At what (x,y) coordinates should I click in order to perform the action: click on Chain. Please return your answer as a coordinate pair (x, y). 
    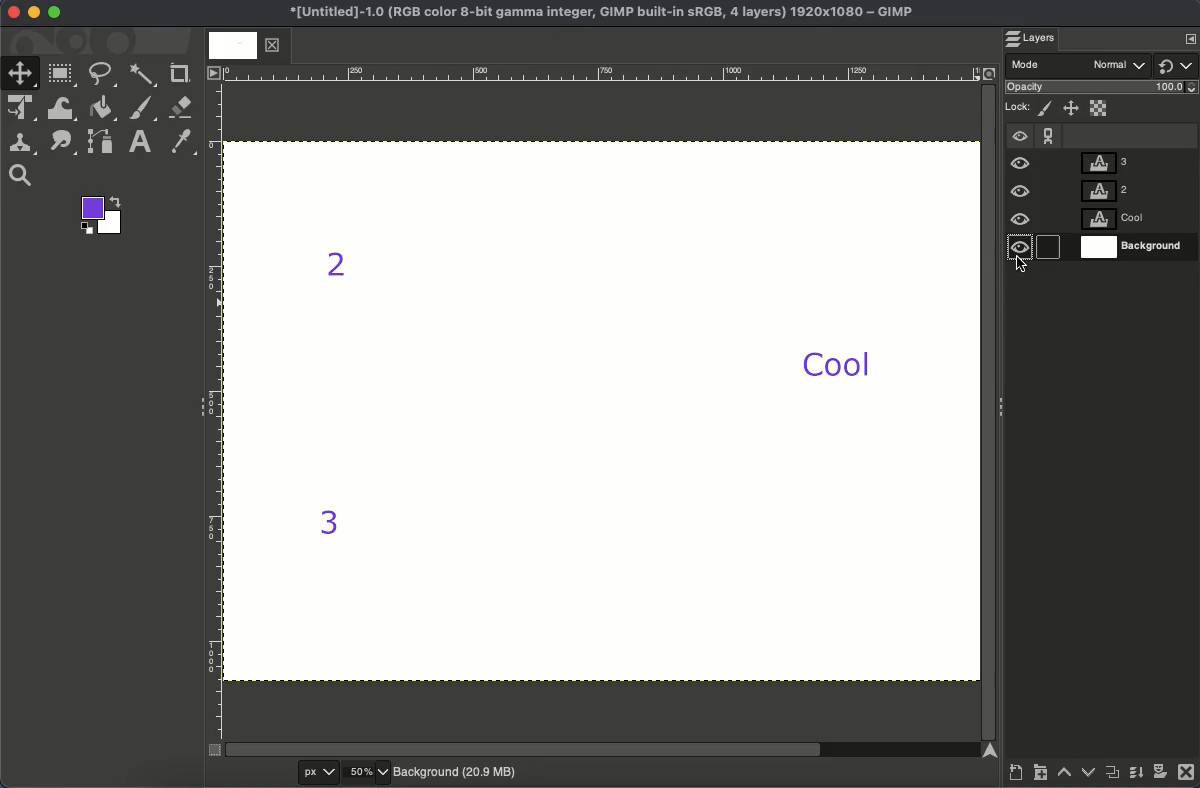
    Looking at the image, I should click on (1049, 131).